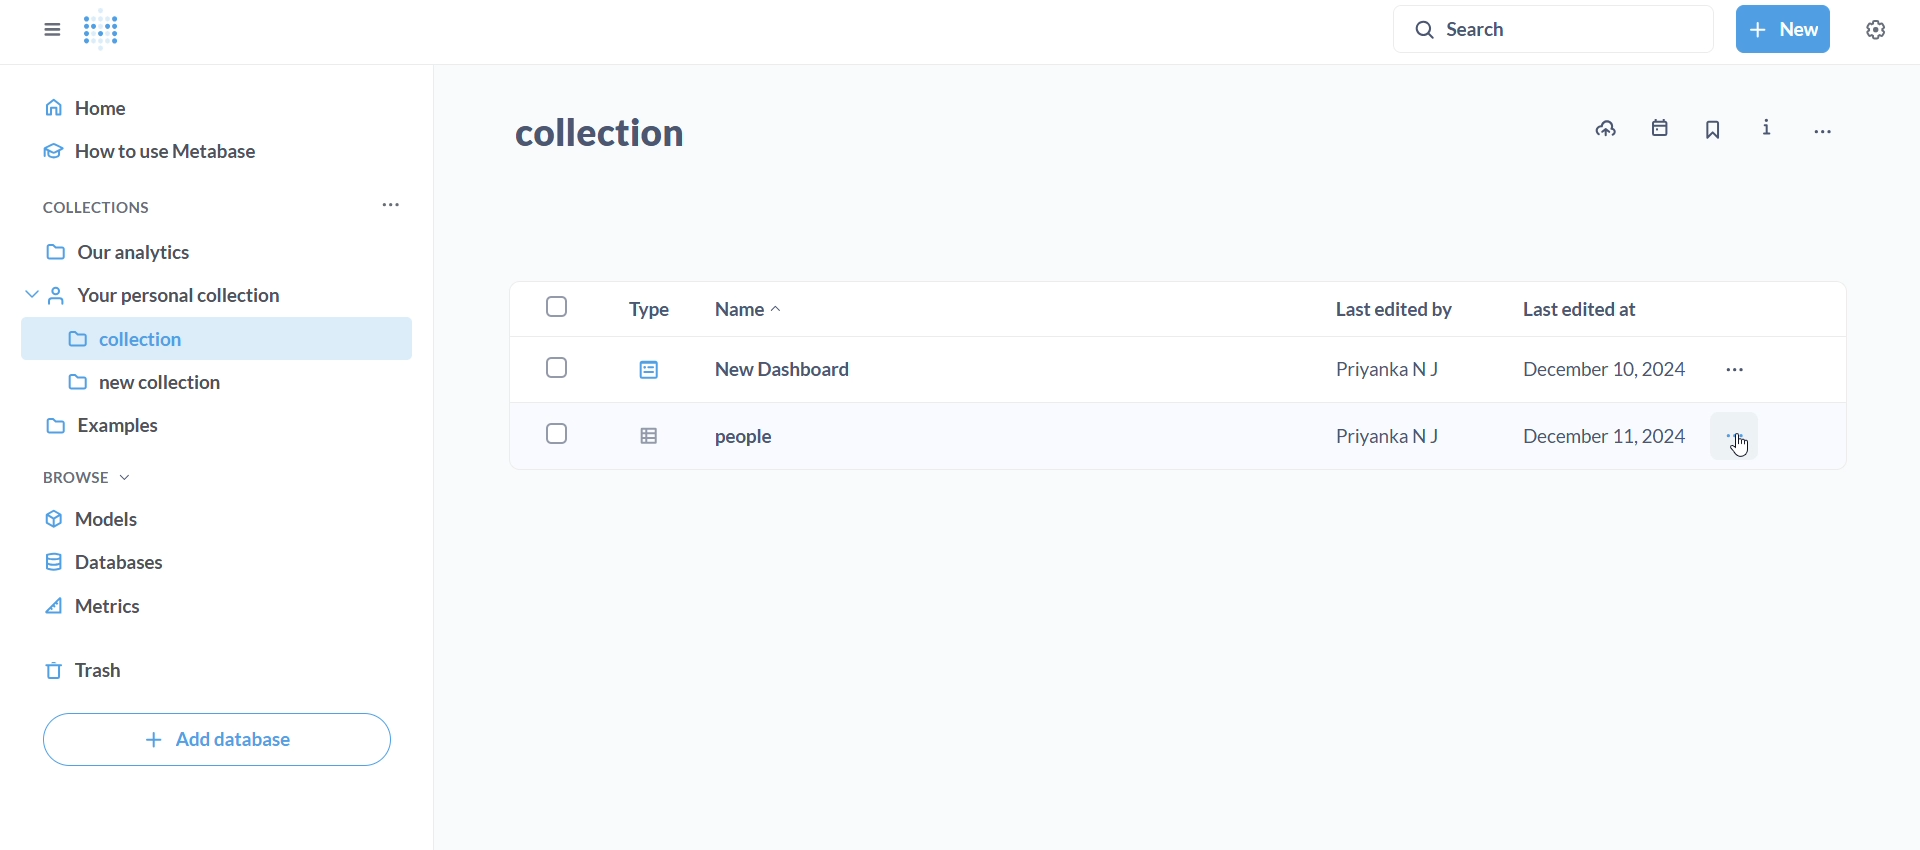 The height and width of the screenshot is (850, 1920). Describe the element at coordinates (386, 208) in the screenshot. I see `more` at that location.